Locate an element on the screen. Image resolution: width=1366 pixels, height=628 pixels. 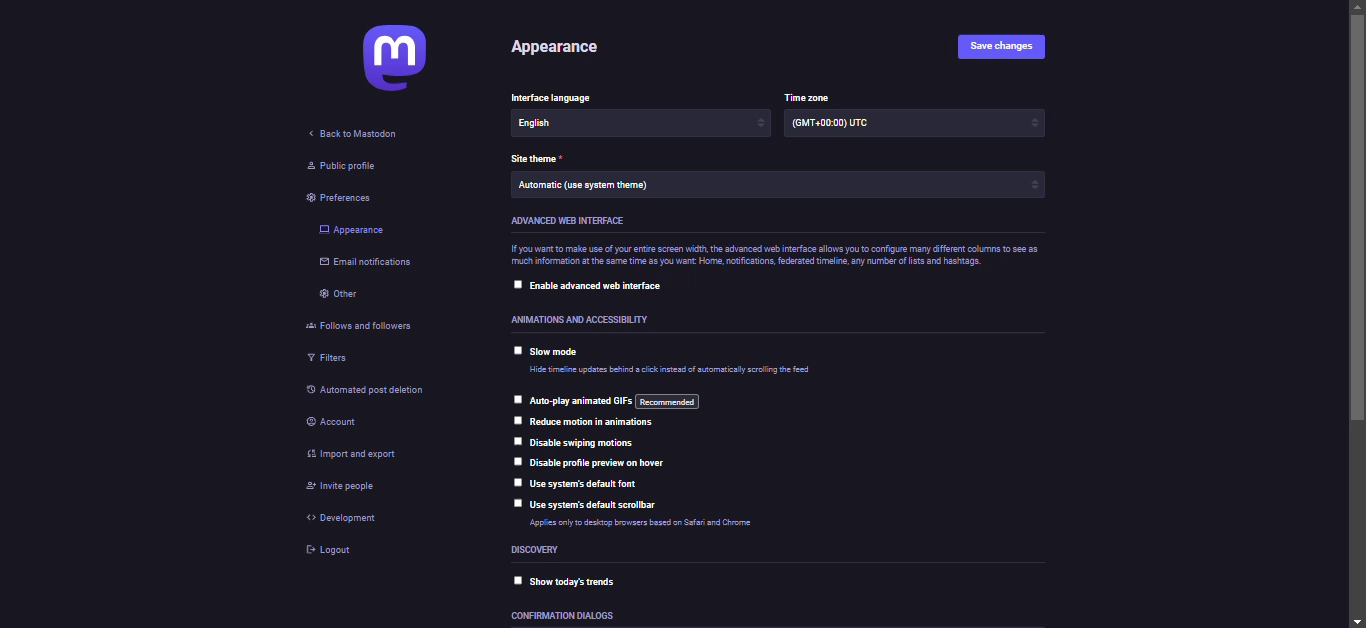
advanced web interface is located at coordinates (570, 222).